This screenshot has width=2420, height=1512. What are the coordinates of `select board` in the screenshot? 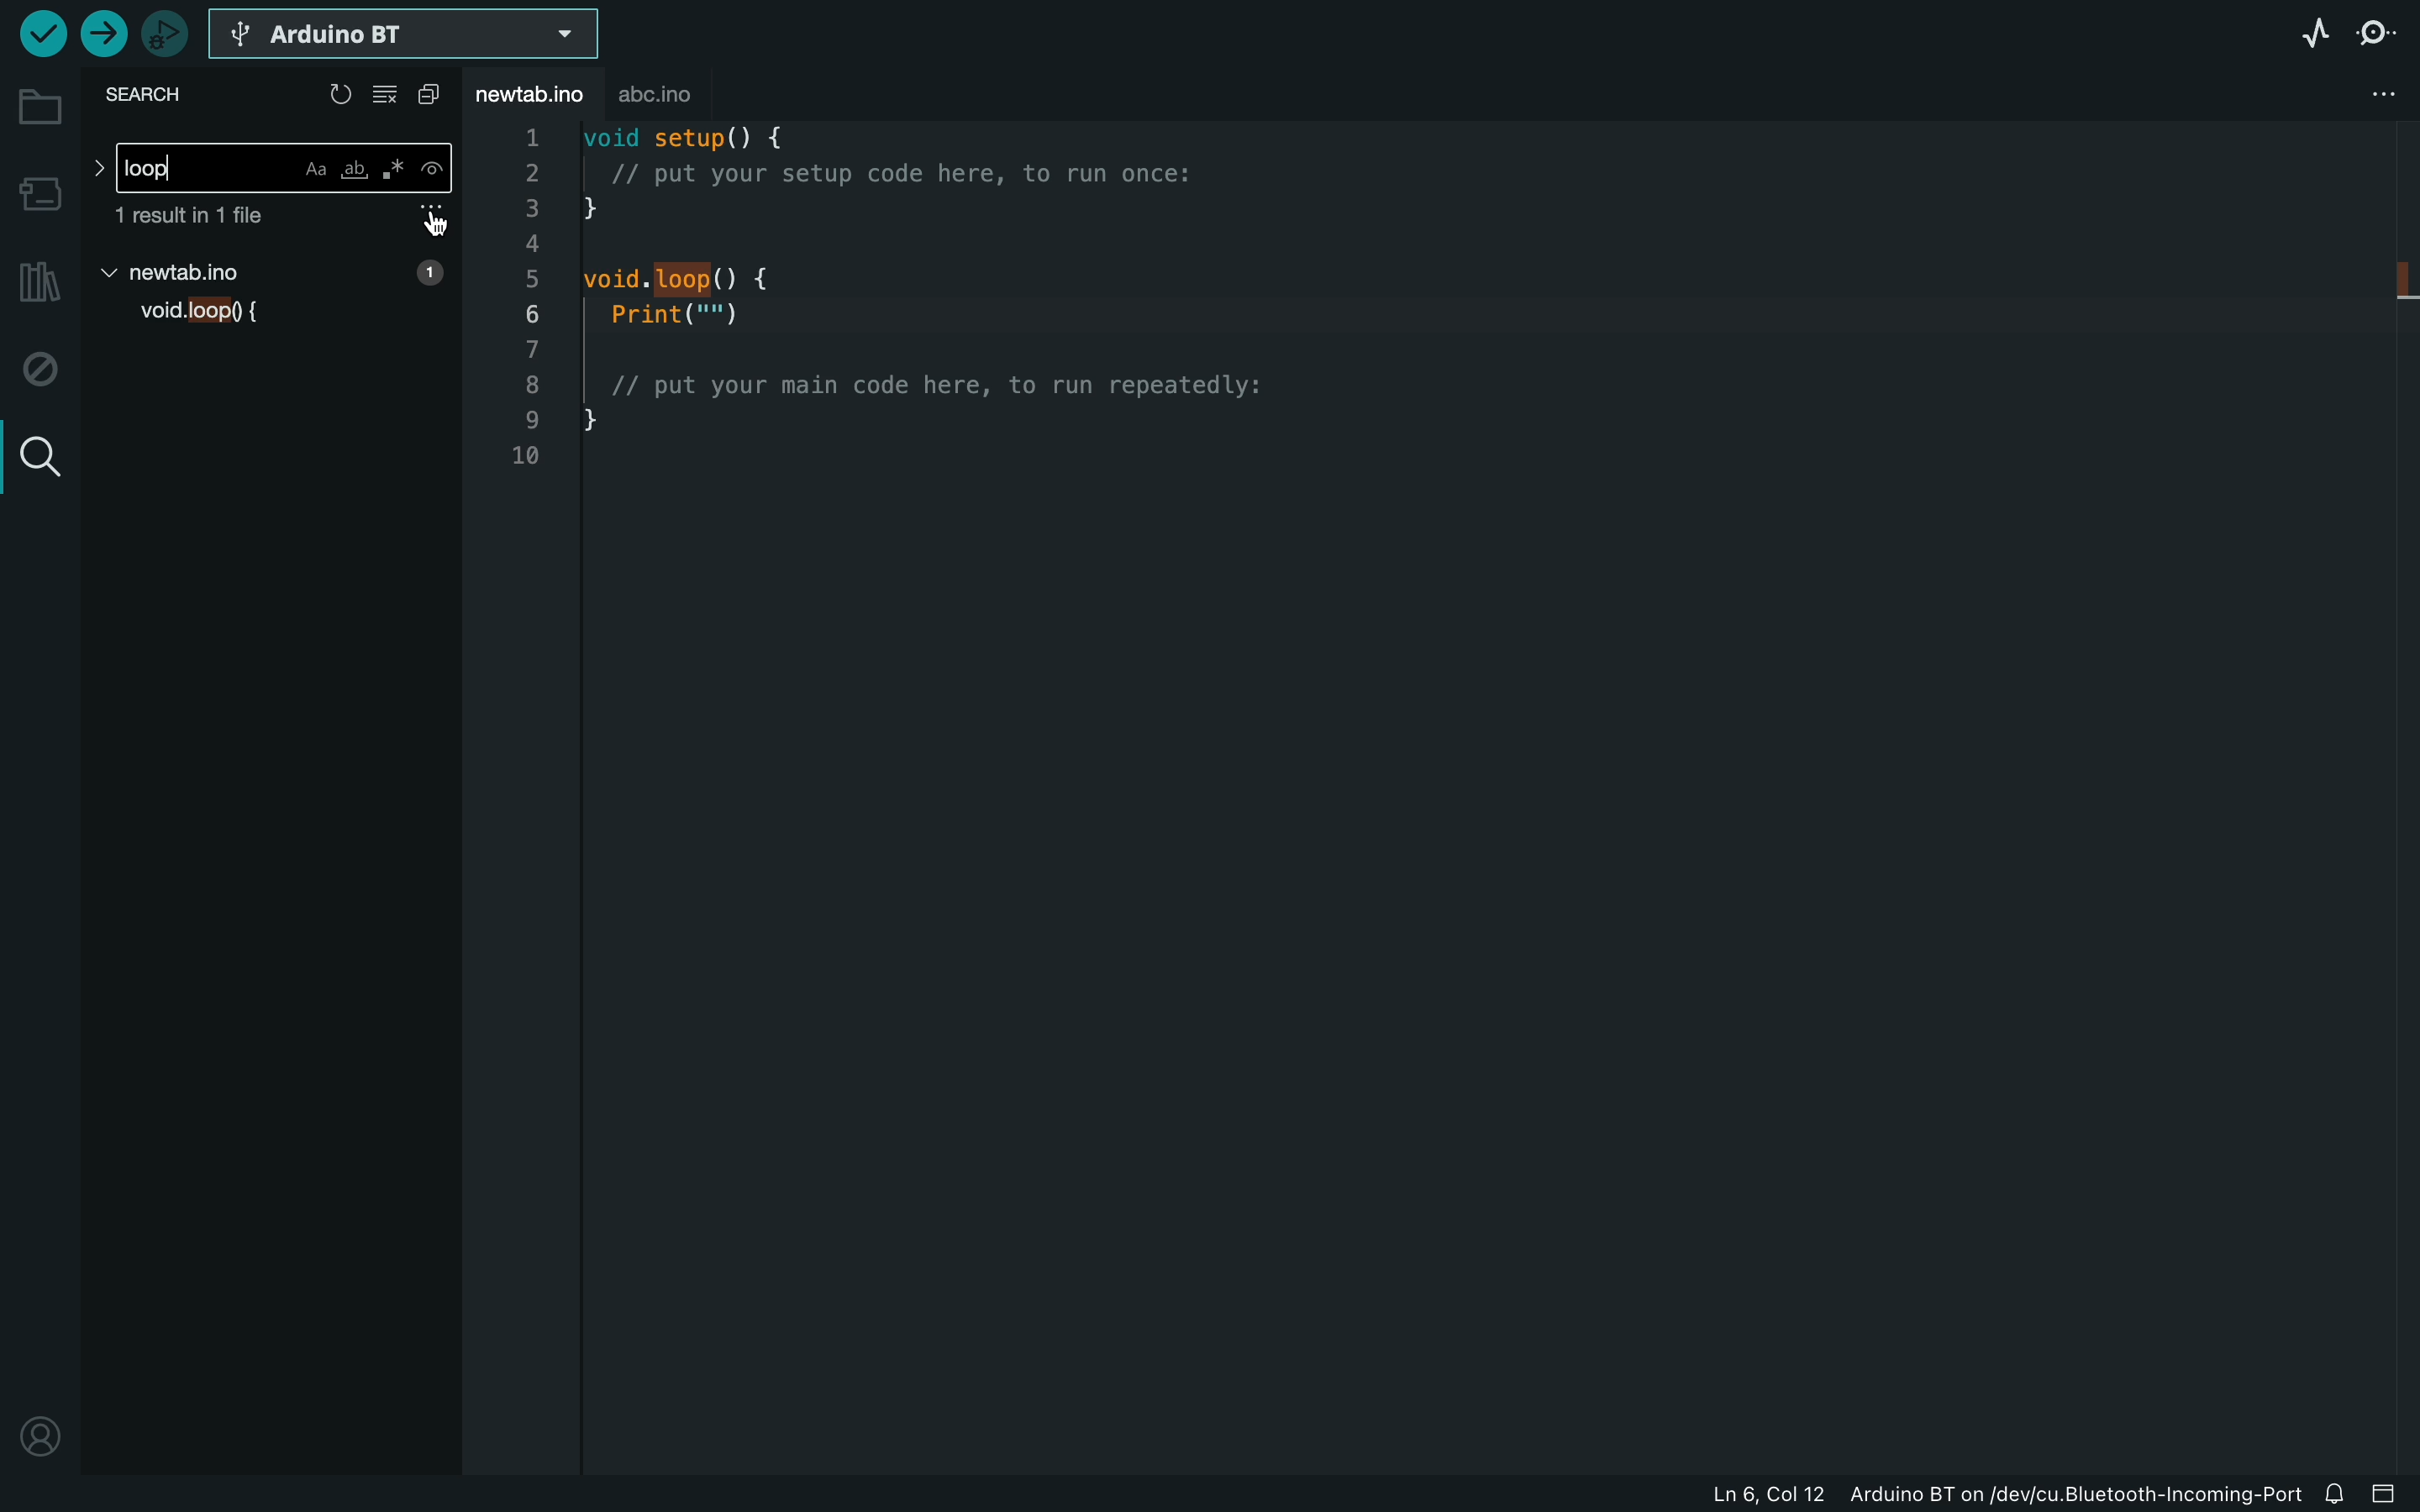 It's located at (404, 37).